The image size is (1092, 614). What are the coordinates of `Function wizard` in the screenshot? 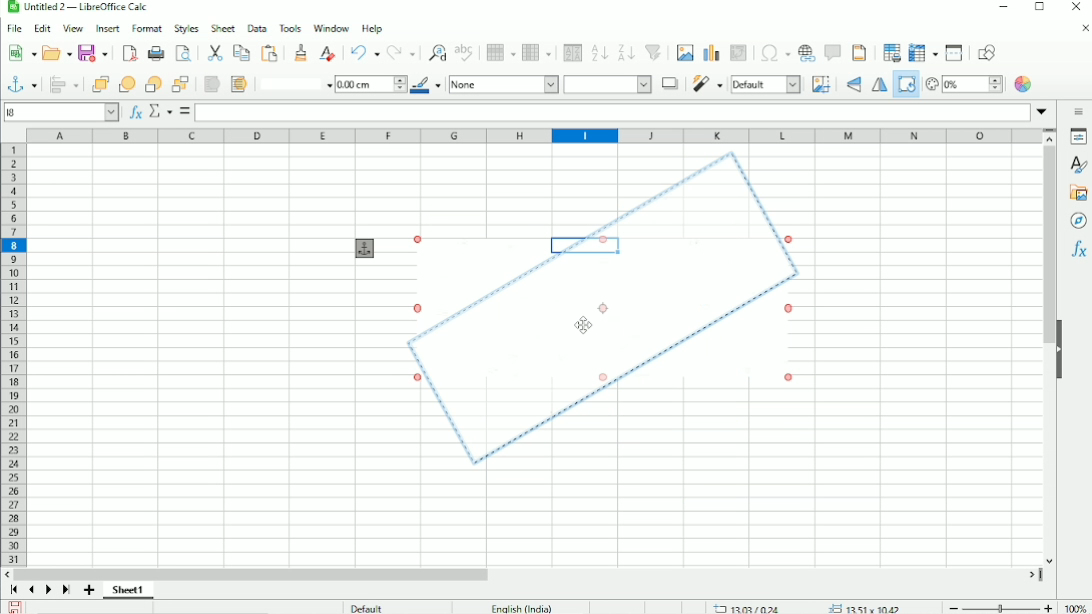 It's located at (135, 112).